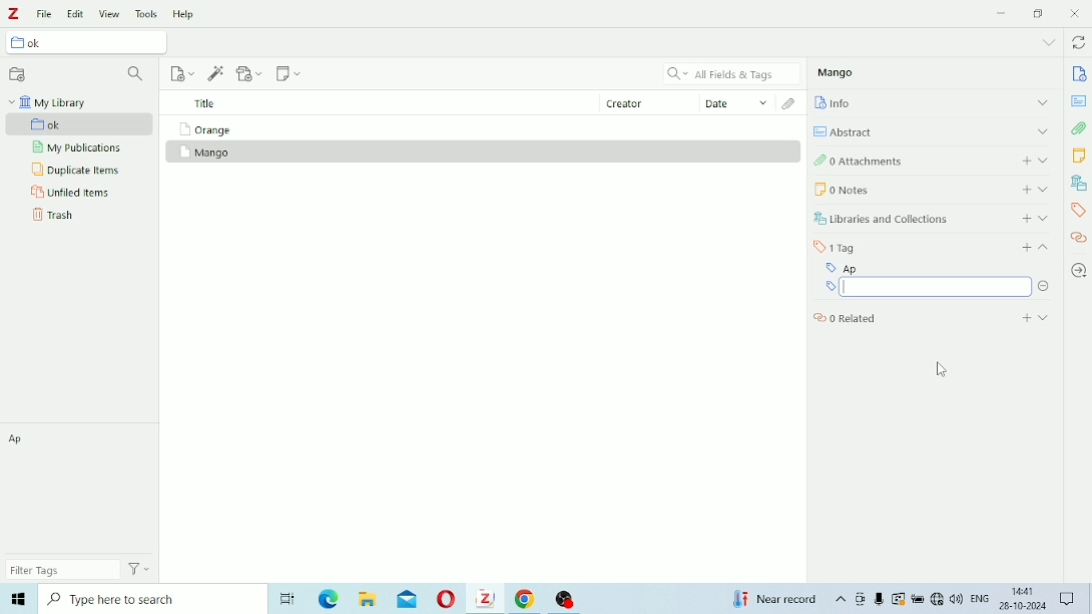 This screenshot has width=1092, height=614. Describe the element at coordinates (927, 288) in the screenshot. I see `Input field` at that location.